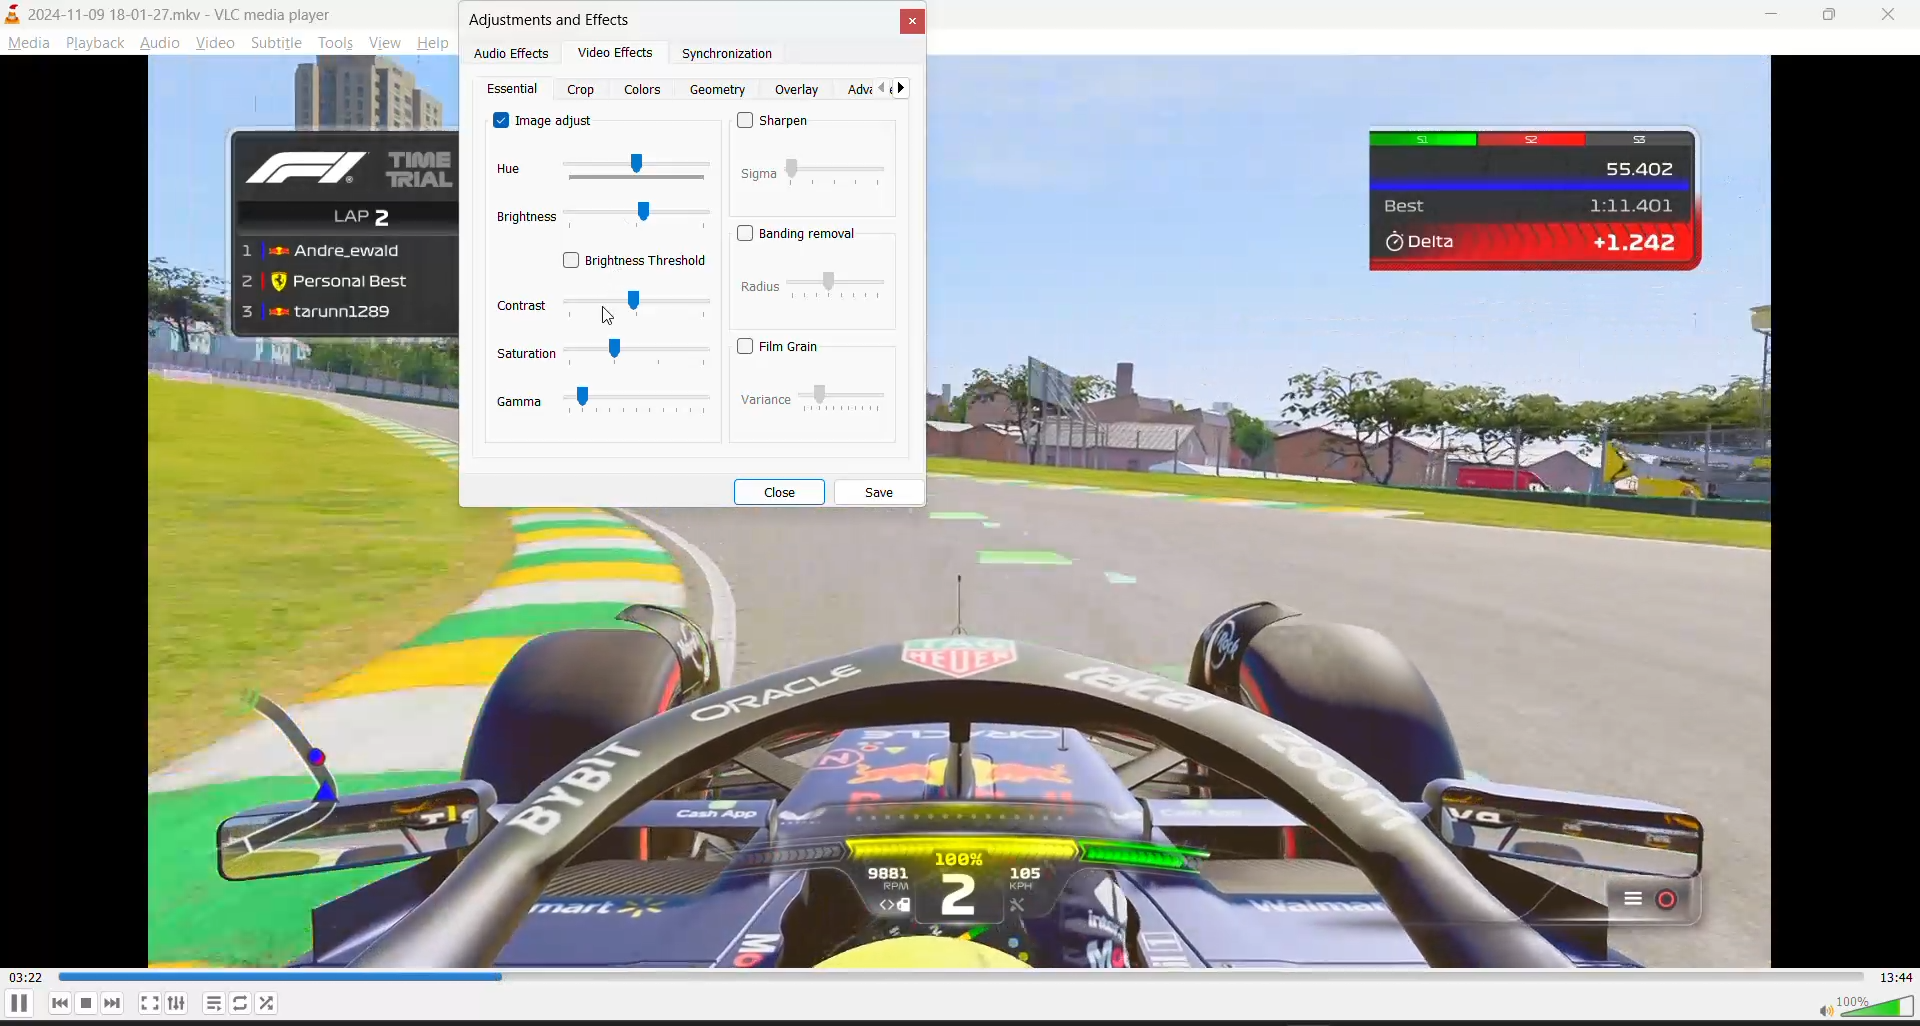  What do you see at coordinates (802, 235) in the screenshot?
I see `banding removal` at bounding box center [802, 235].